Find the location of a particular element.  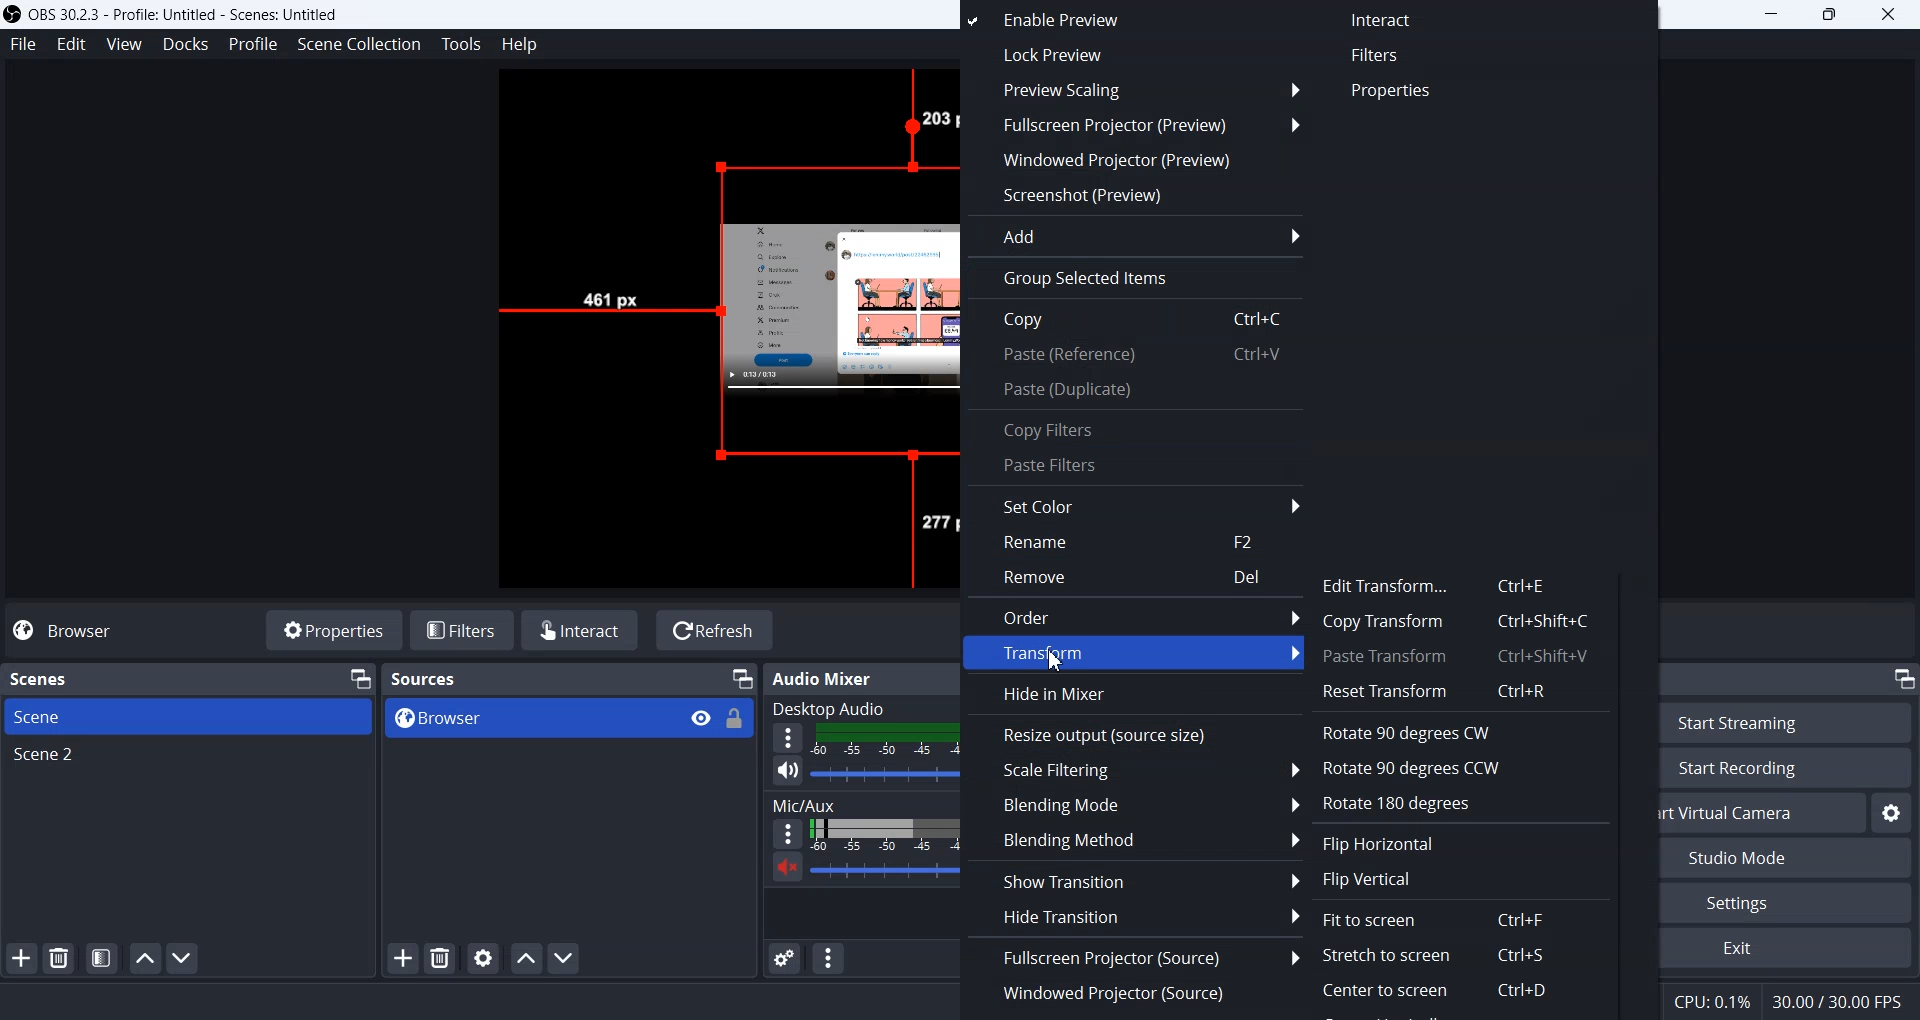

Minimize is located at coordinates (741, 680).